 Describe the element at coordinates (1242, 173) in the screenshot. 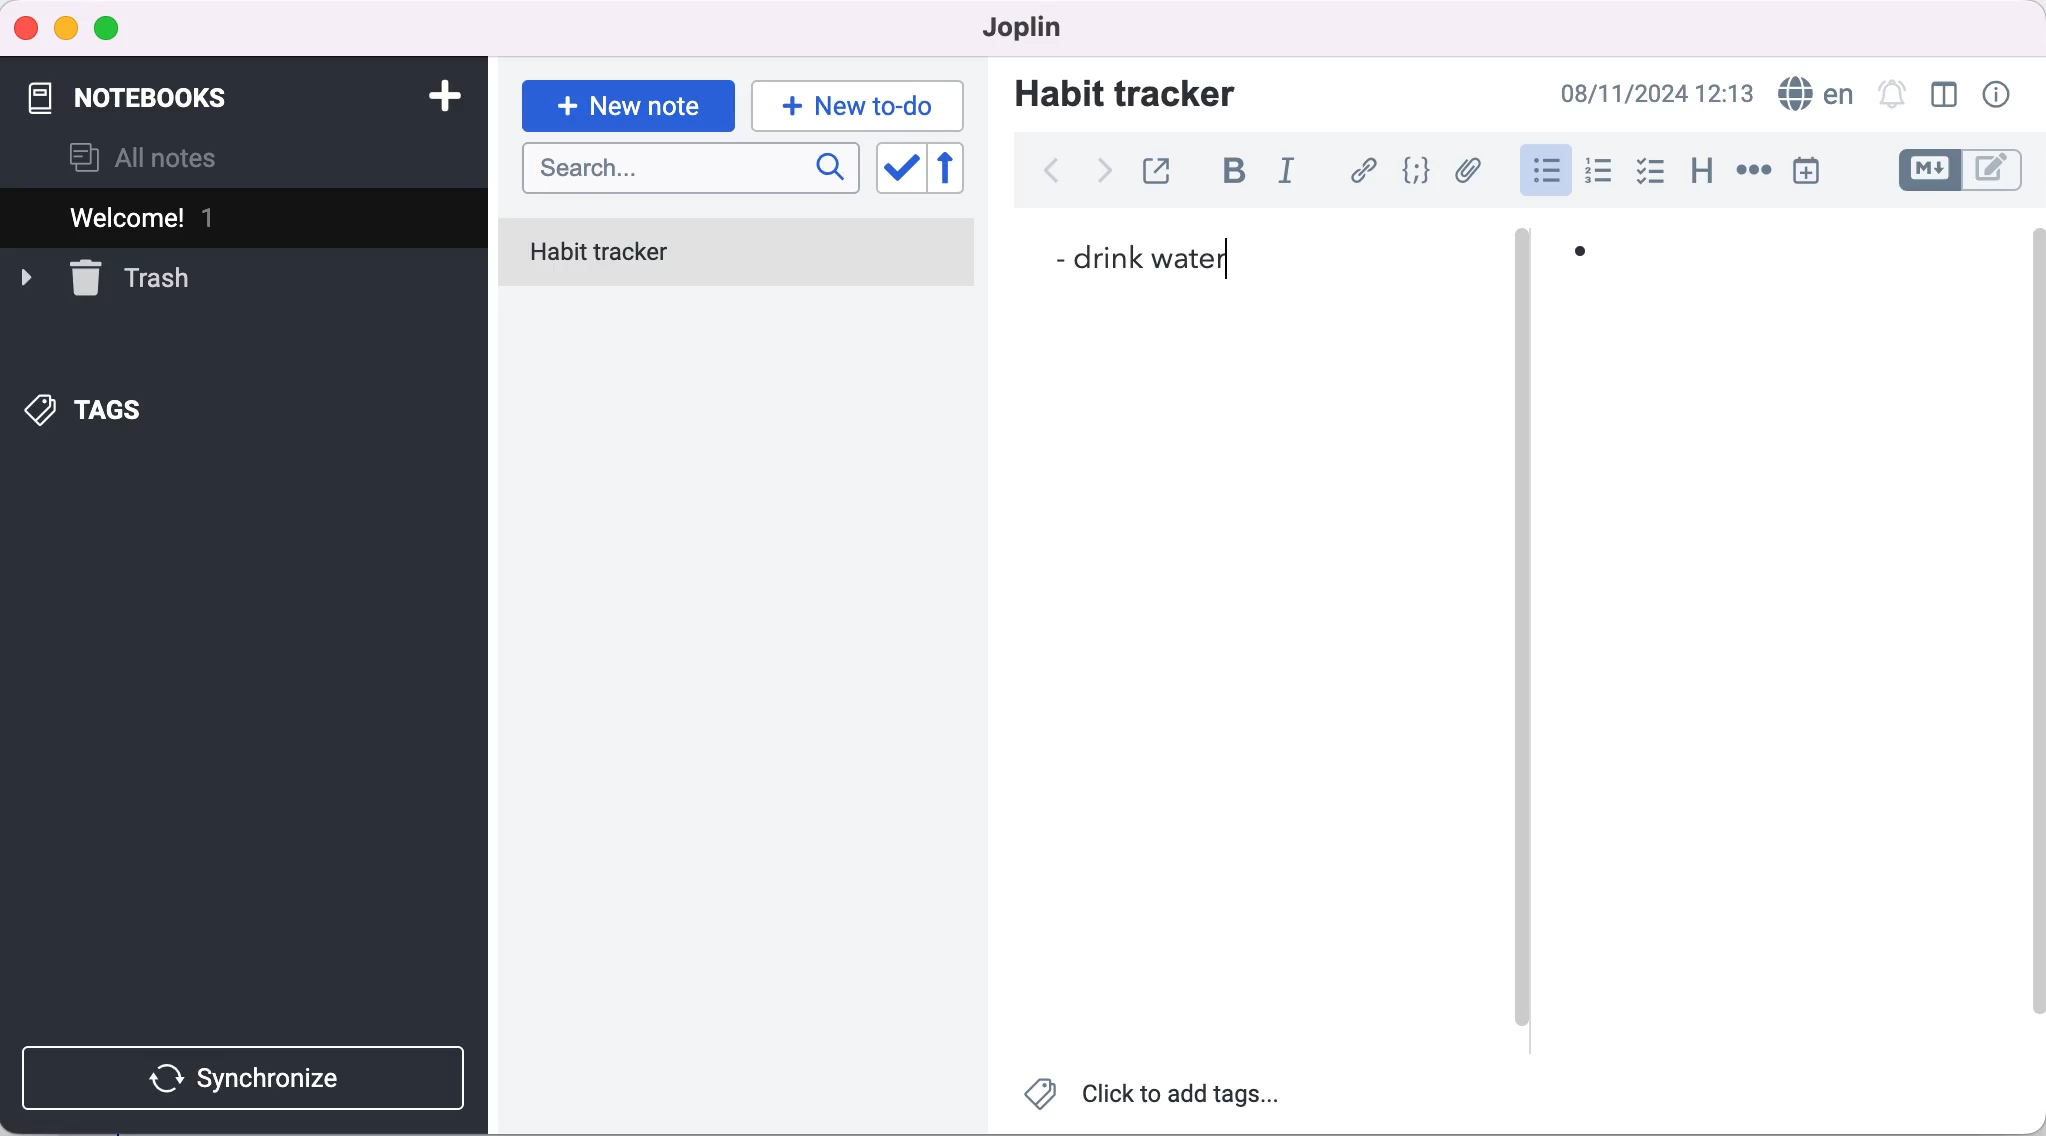

I see `bold` at that location.